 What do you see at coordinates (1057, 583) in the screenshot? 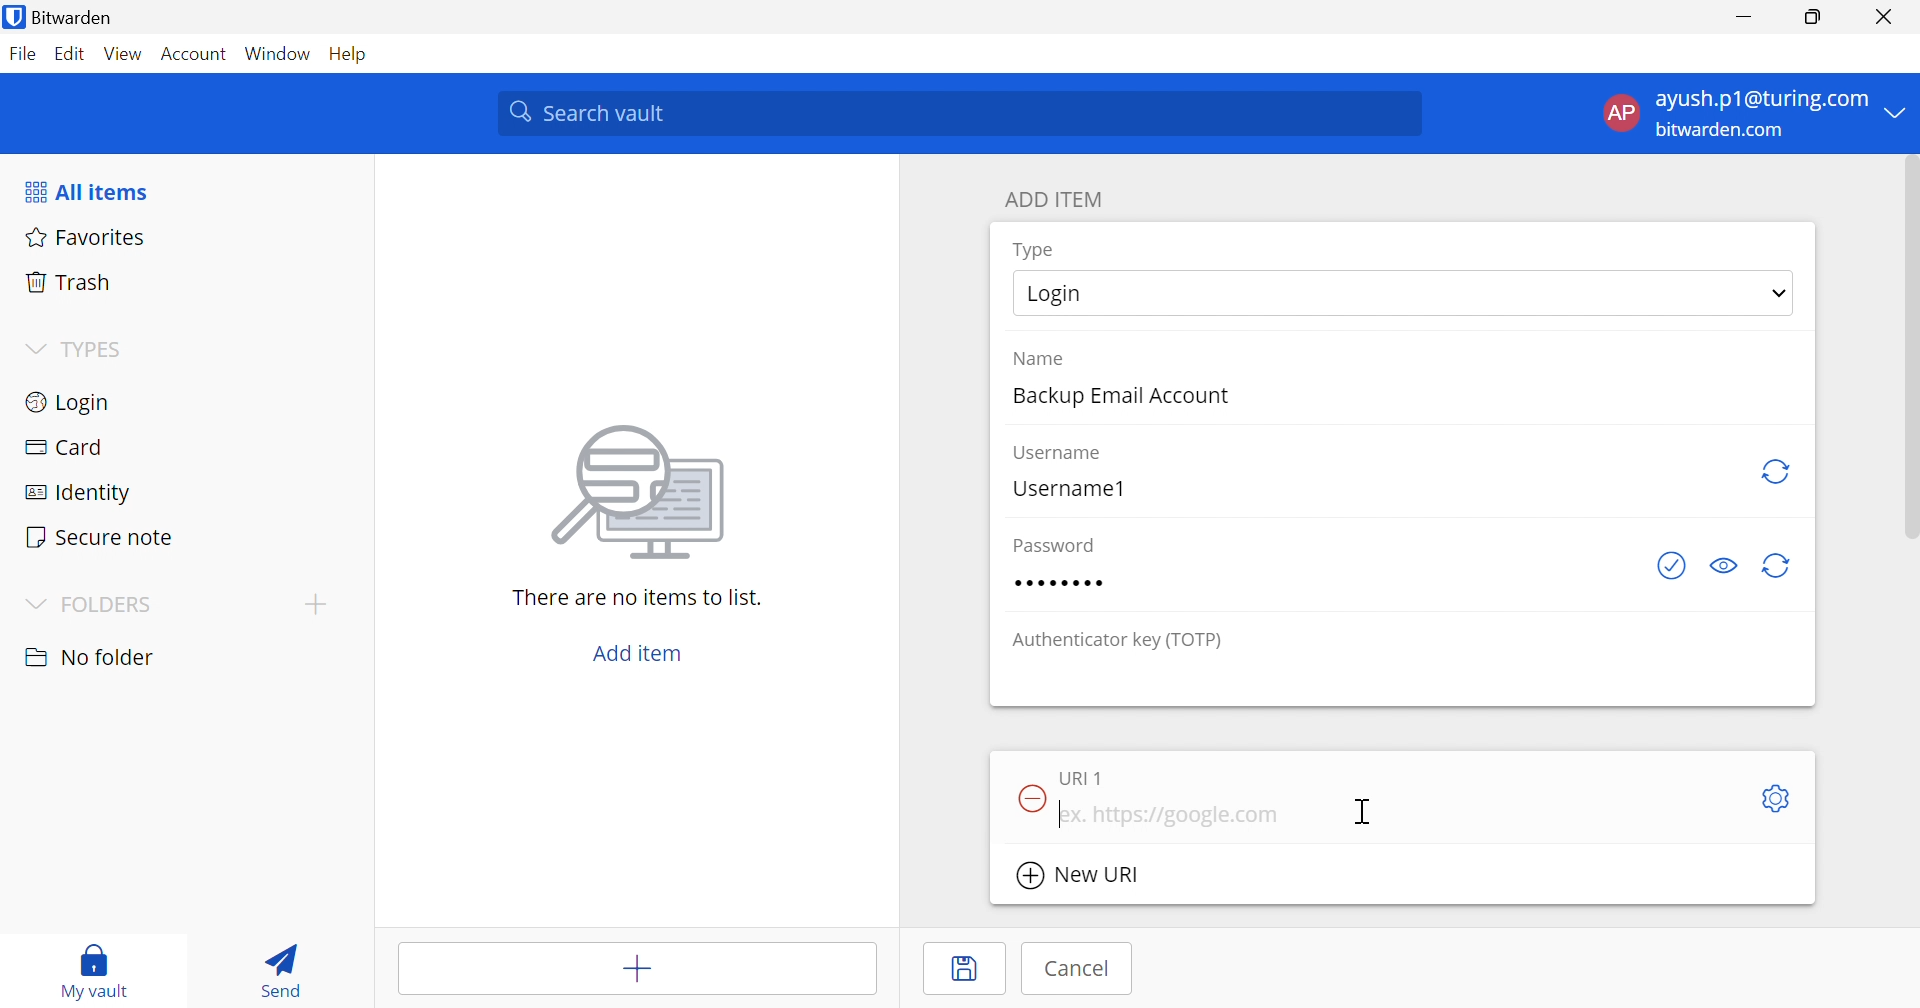
I see `• • • • • • • • ` at bounding box center [1057, 583].